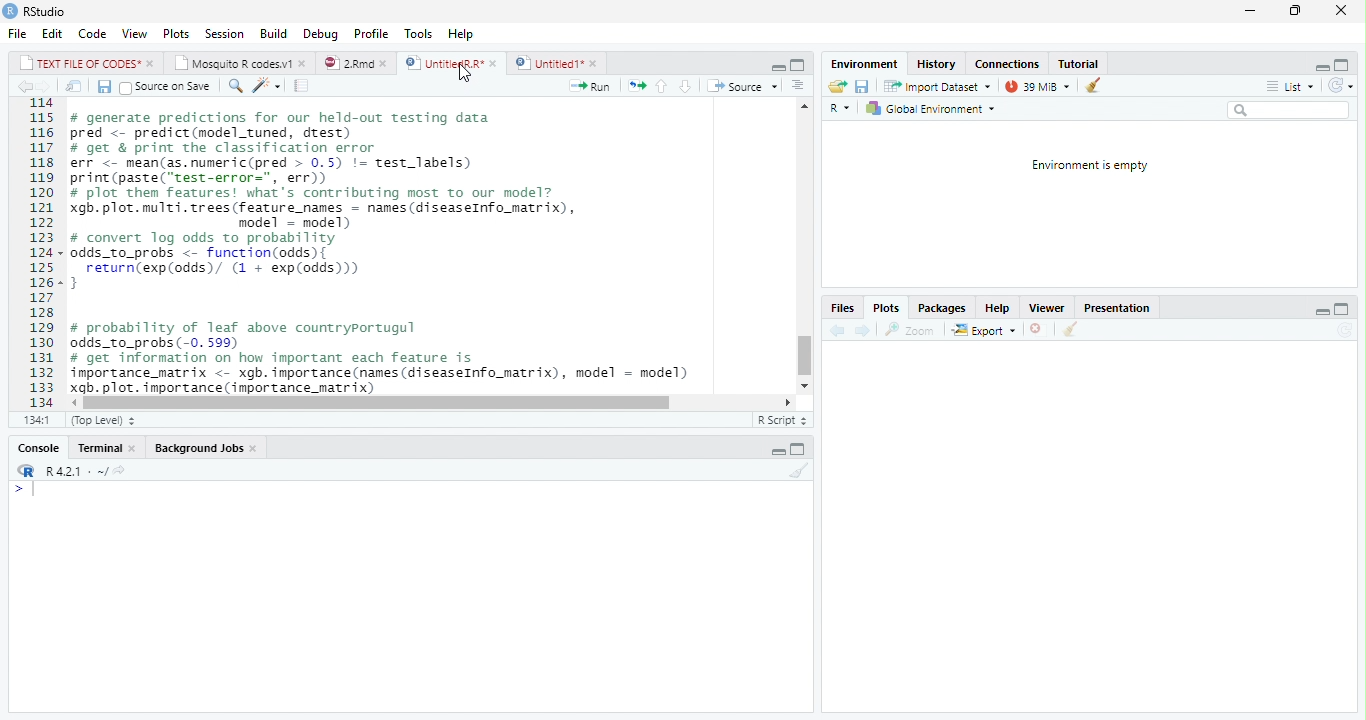 This screenshot has width=1366, height=720. Describe the element at coordinates (1249, 11) in the screenshot. I see `Minimize` at that location.